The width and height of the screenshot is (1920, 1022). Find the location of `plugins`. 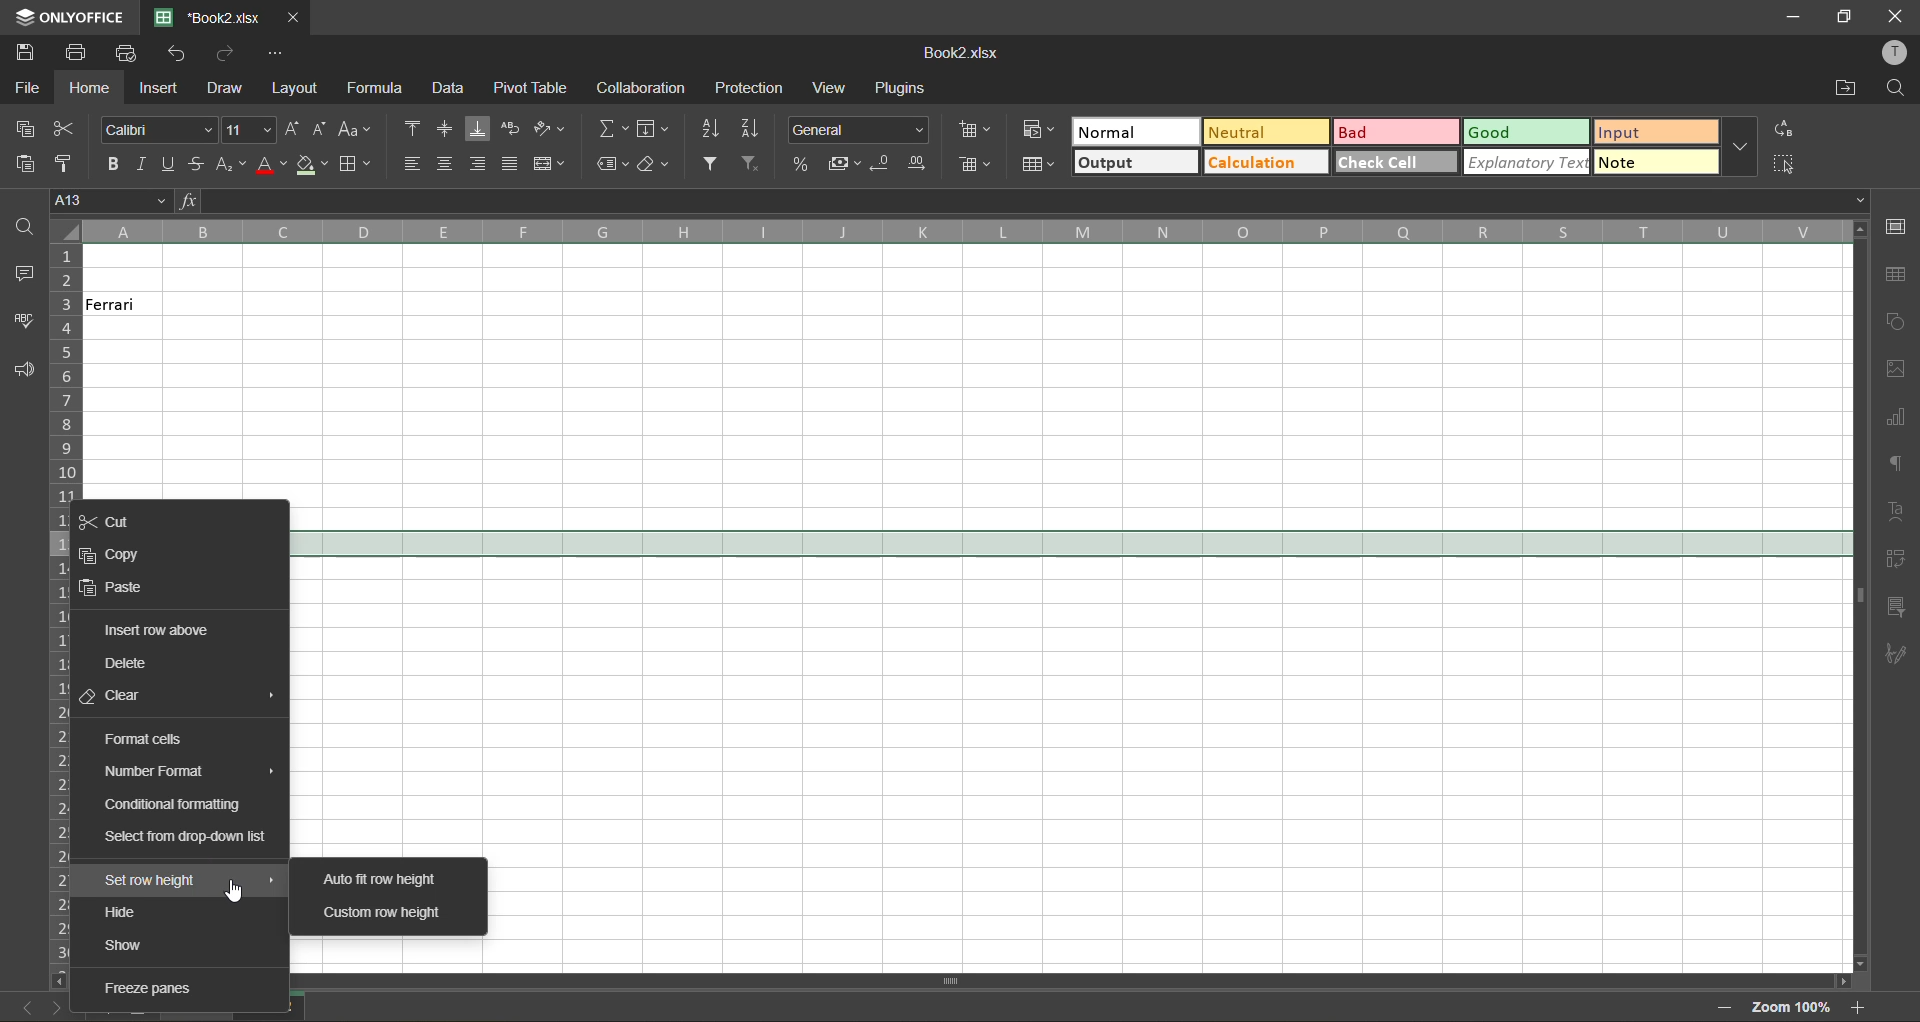

plugins is located at coordinates (899, 85).